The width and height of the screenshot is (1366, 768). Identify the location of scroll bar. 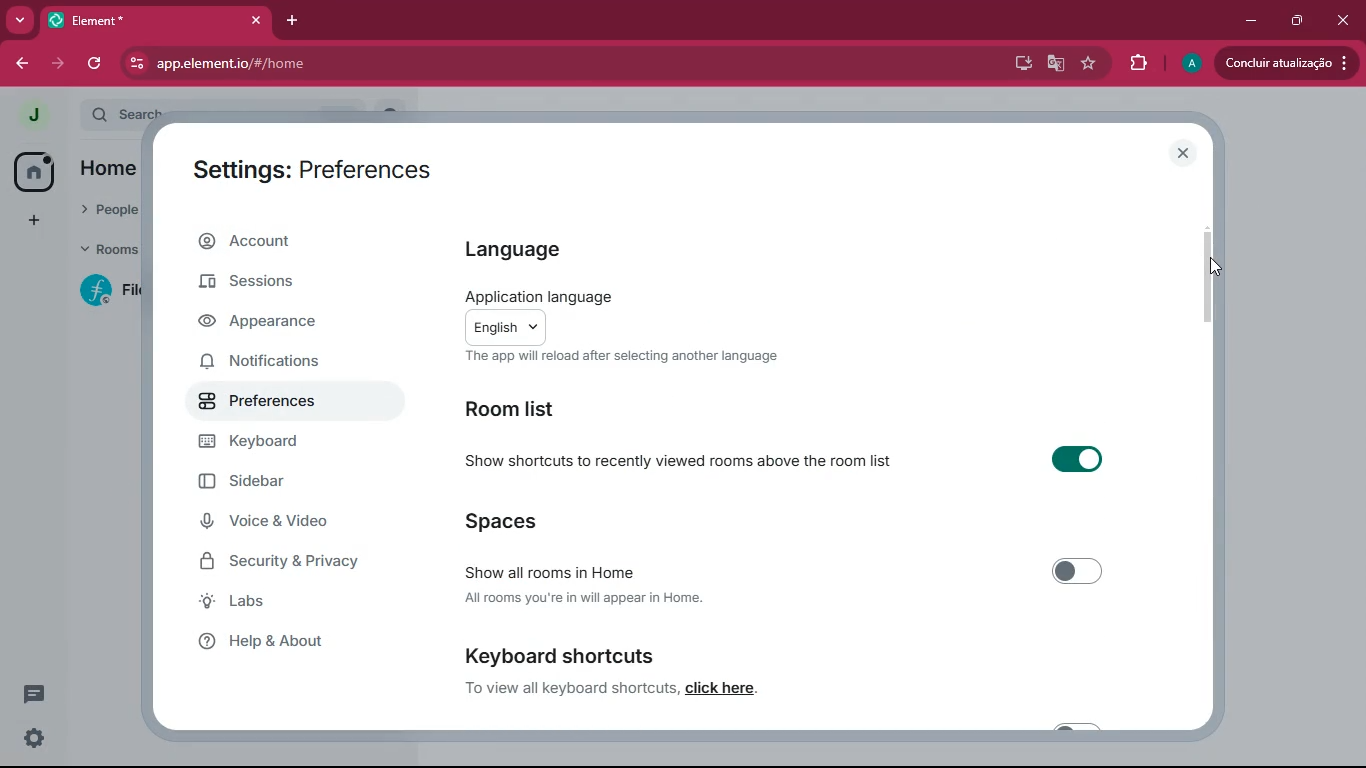
(1209, 278).